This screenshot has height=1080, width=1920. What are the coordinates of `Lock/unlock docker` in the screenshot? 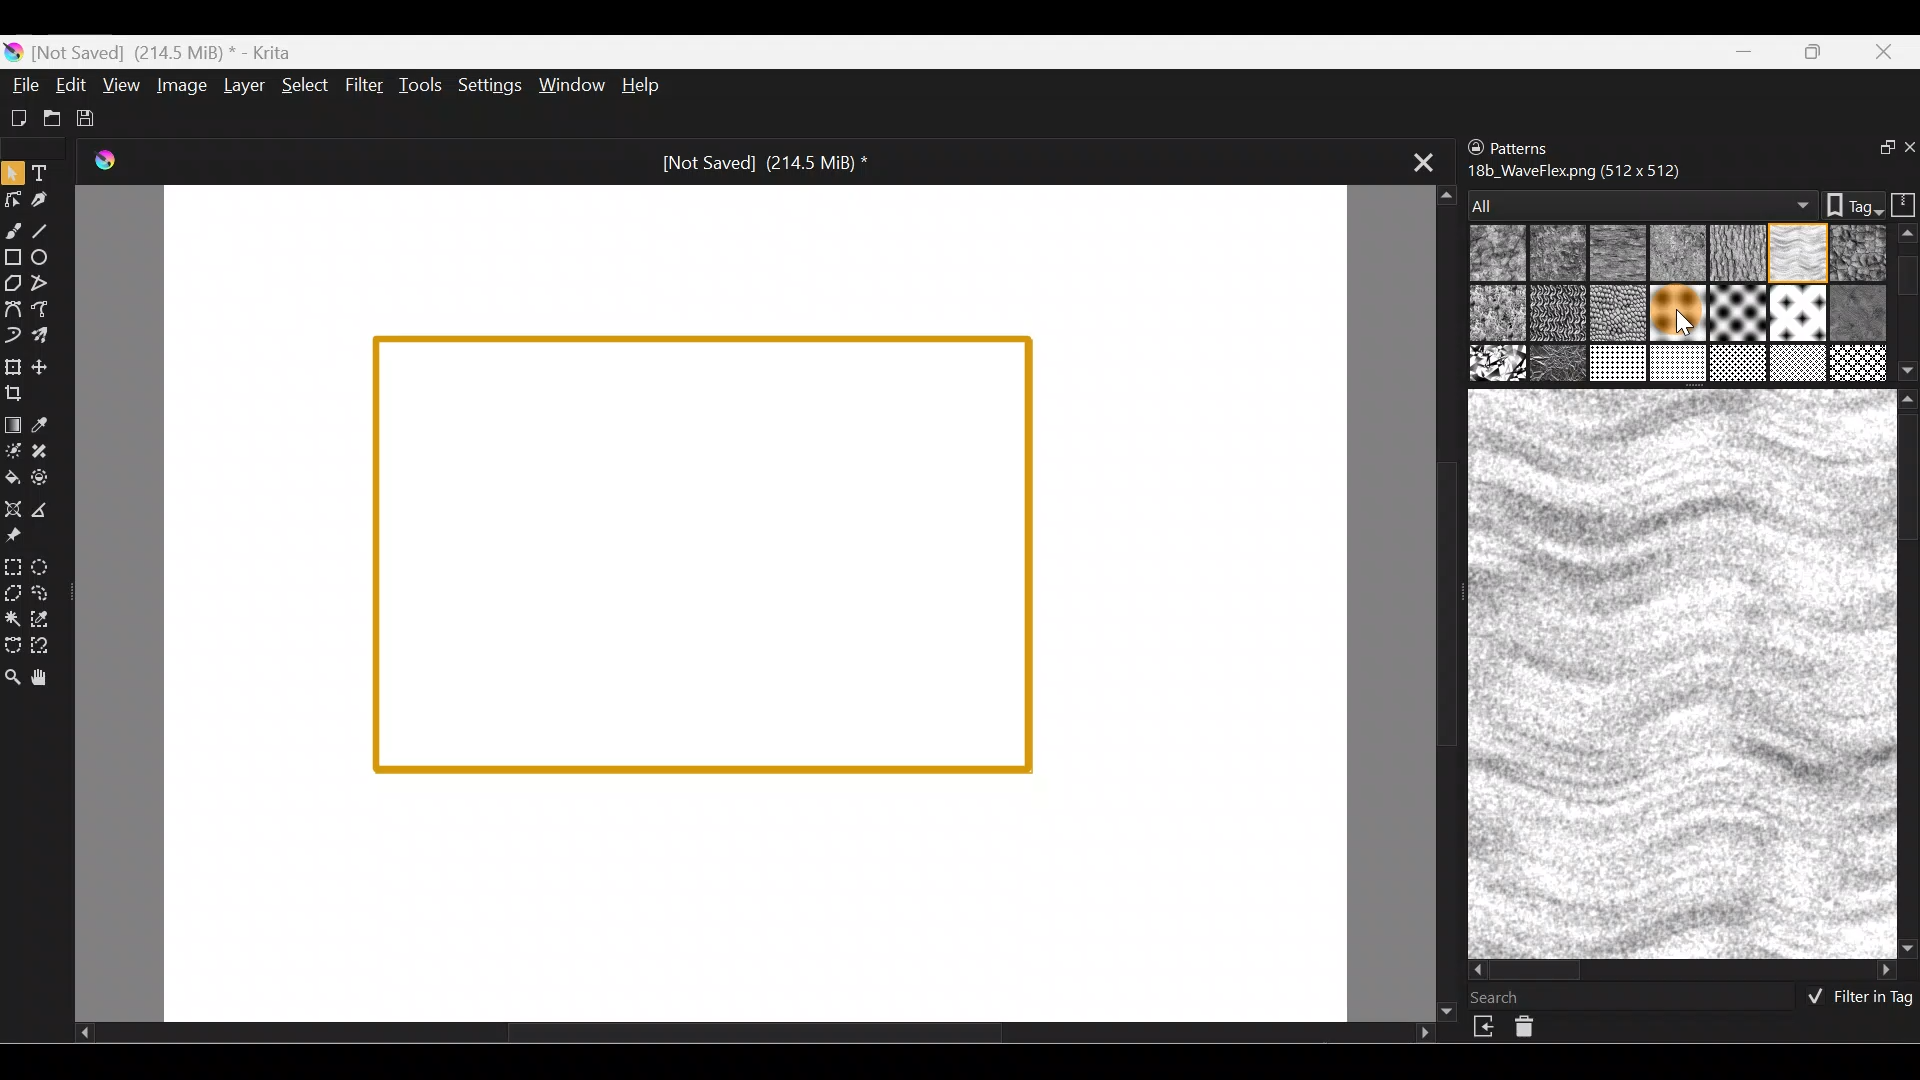 It's located at (1471, 143).